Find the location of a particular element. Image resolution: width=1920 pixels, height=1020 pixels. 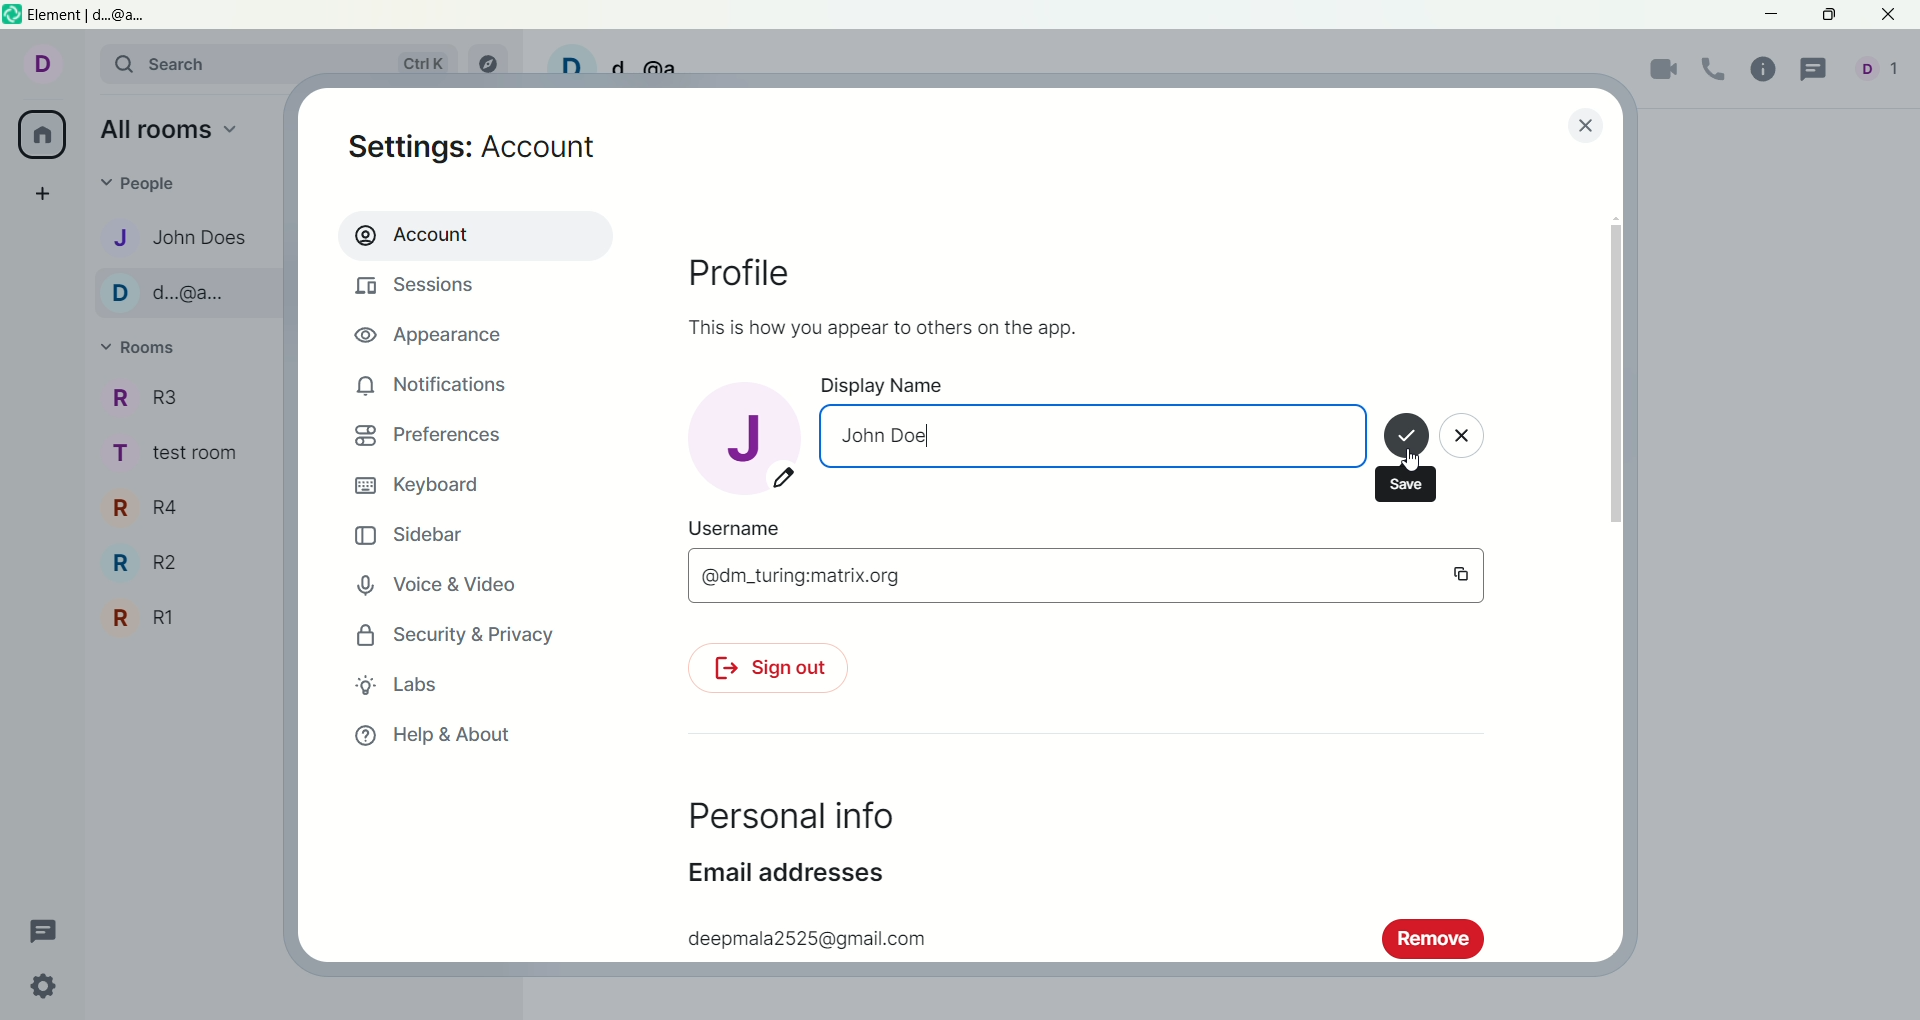

R4 is located at coordinates (154, 508).